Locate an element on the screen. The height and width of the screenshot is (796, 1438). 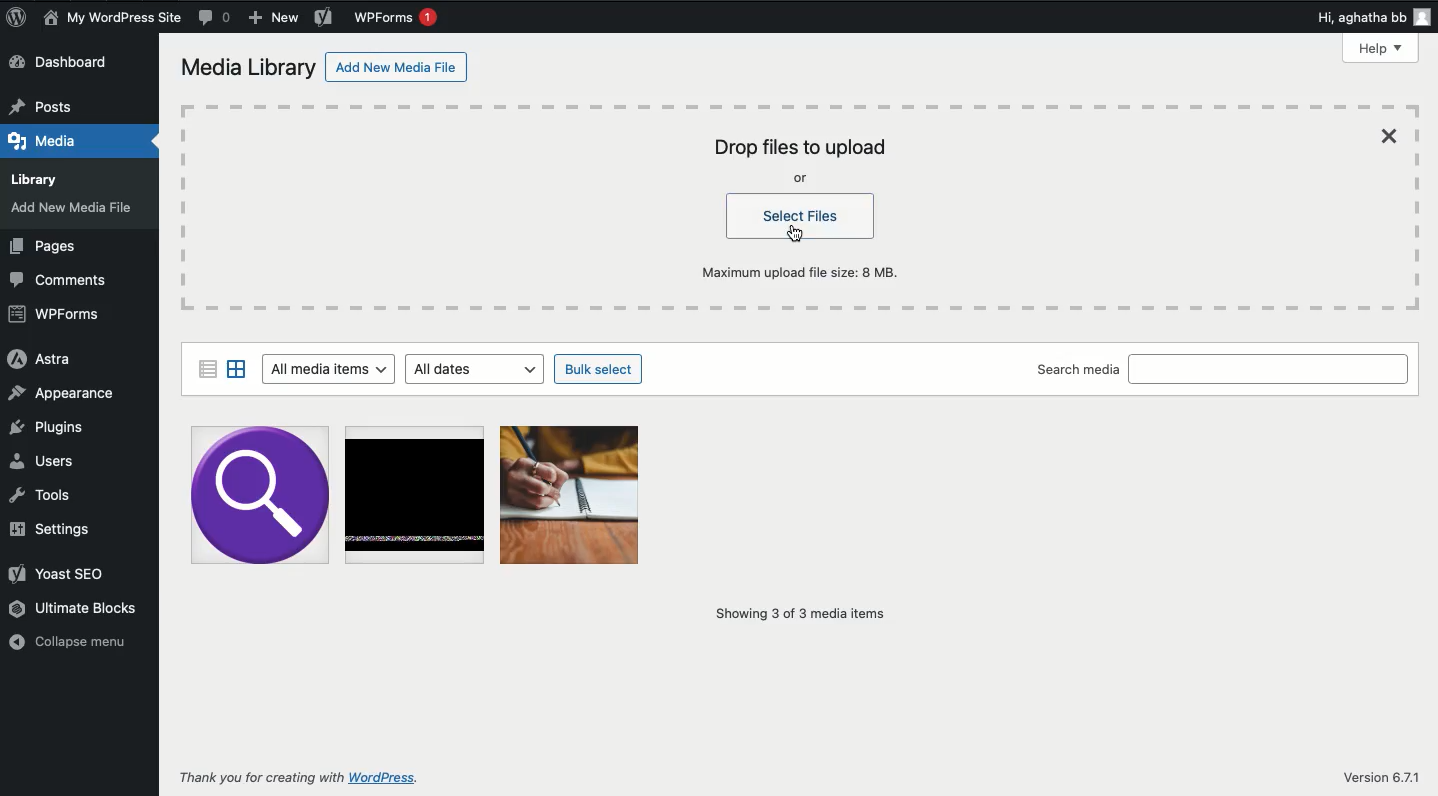
Add new media file is located at coordinates (398, 70).